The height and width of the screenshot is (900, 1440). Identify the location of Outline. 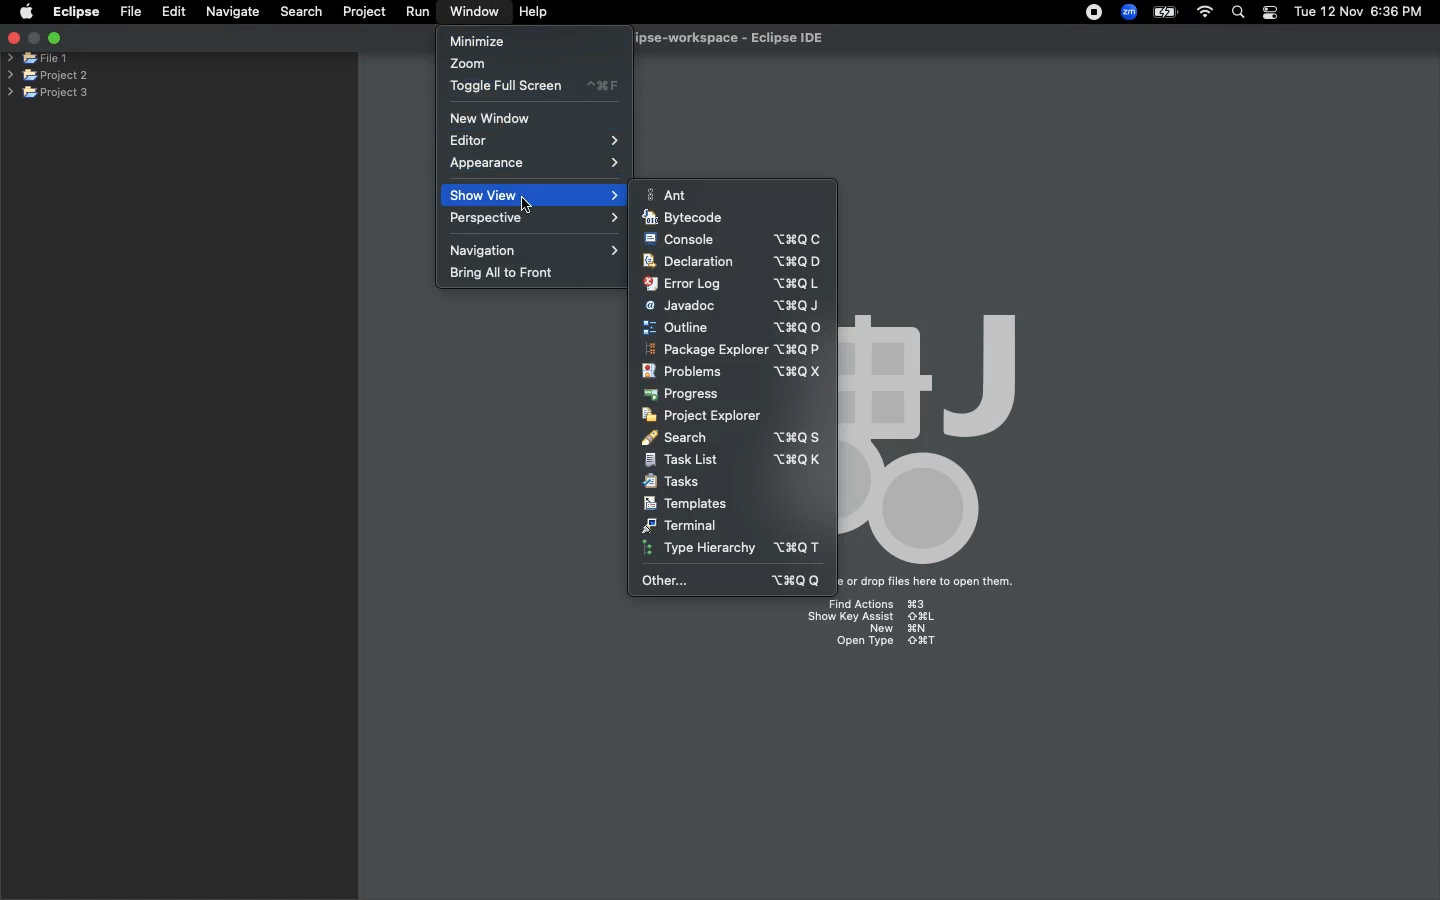
(732, 327).